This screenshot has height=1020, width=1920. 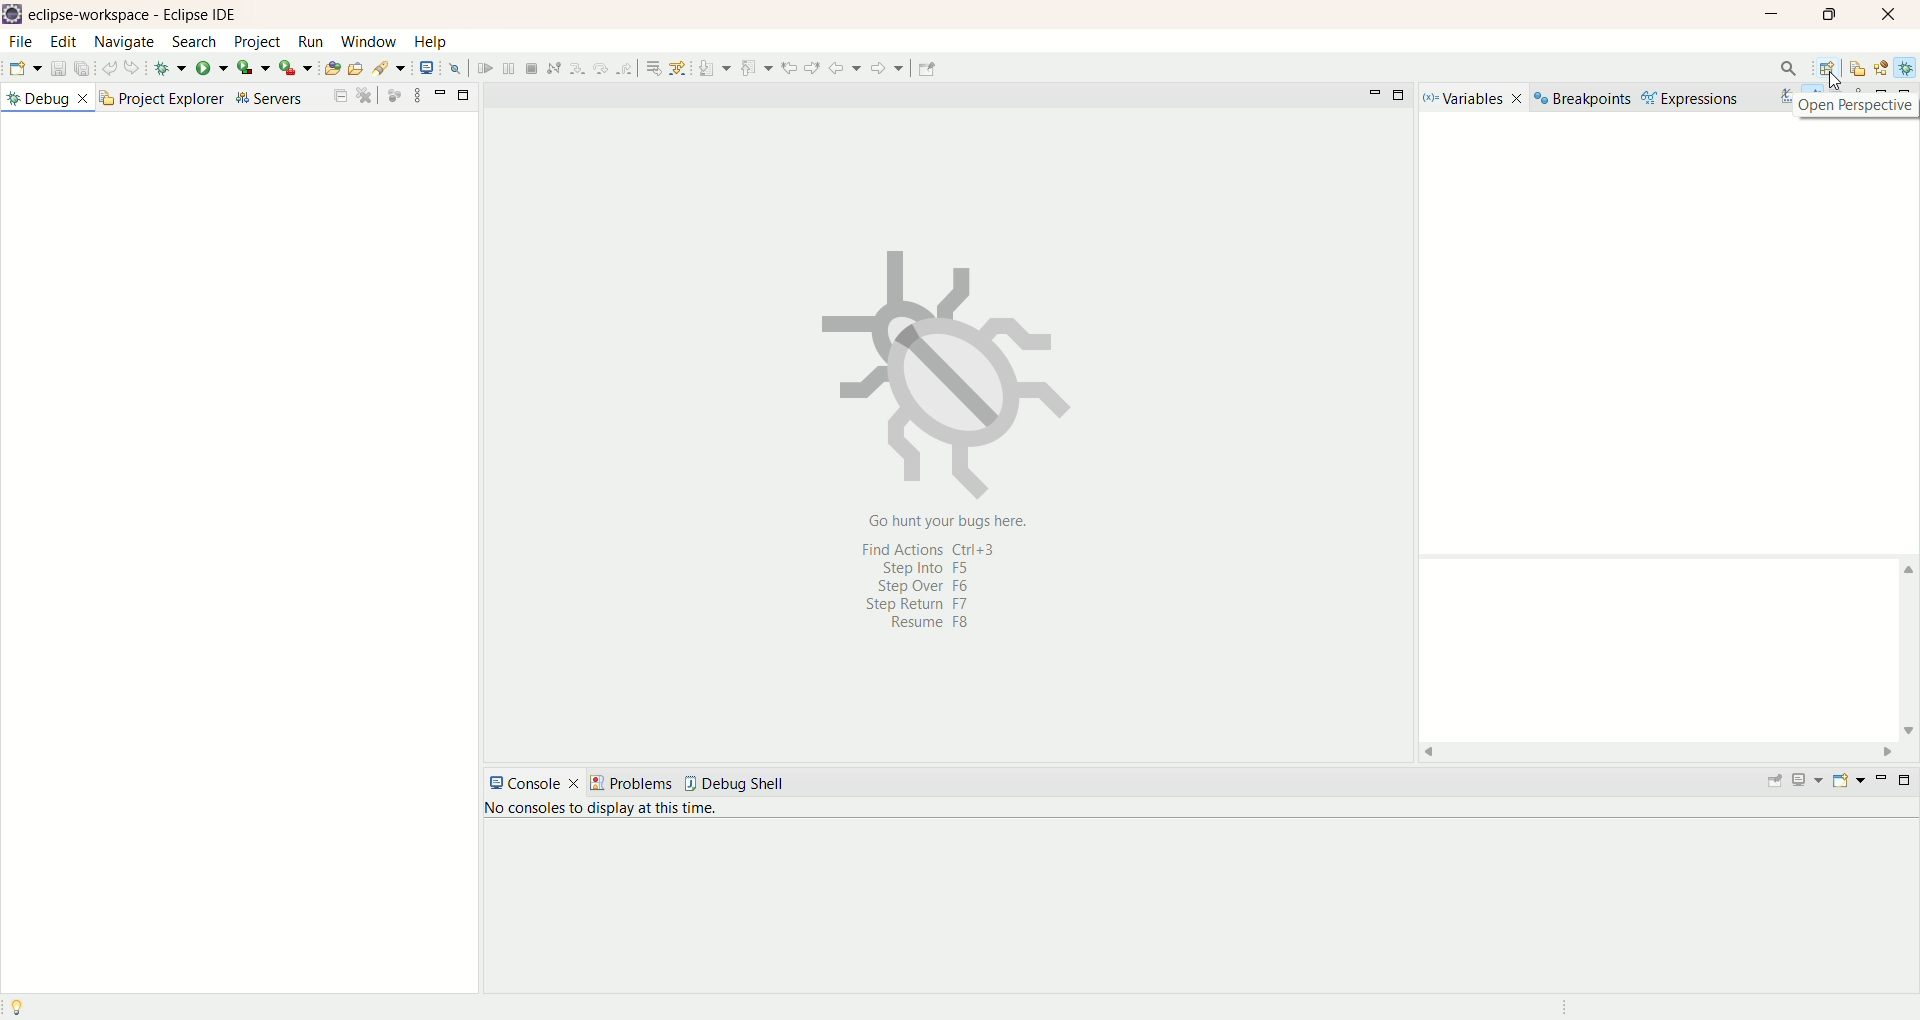 What do you see at coordinates (639, 783) in the screenshot?
I see `problems` at bounding box center [639, 783].